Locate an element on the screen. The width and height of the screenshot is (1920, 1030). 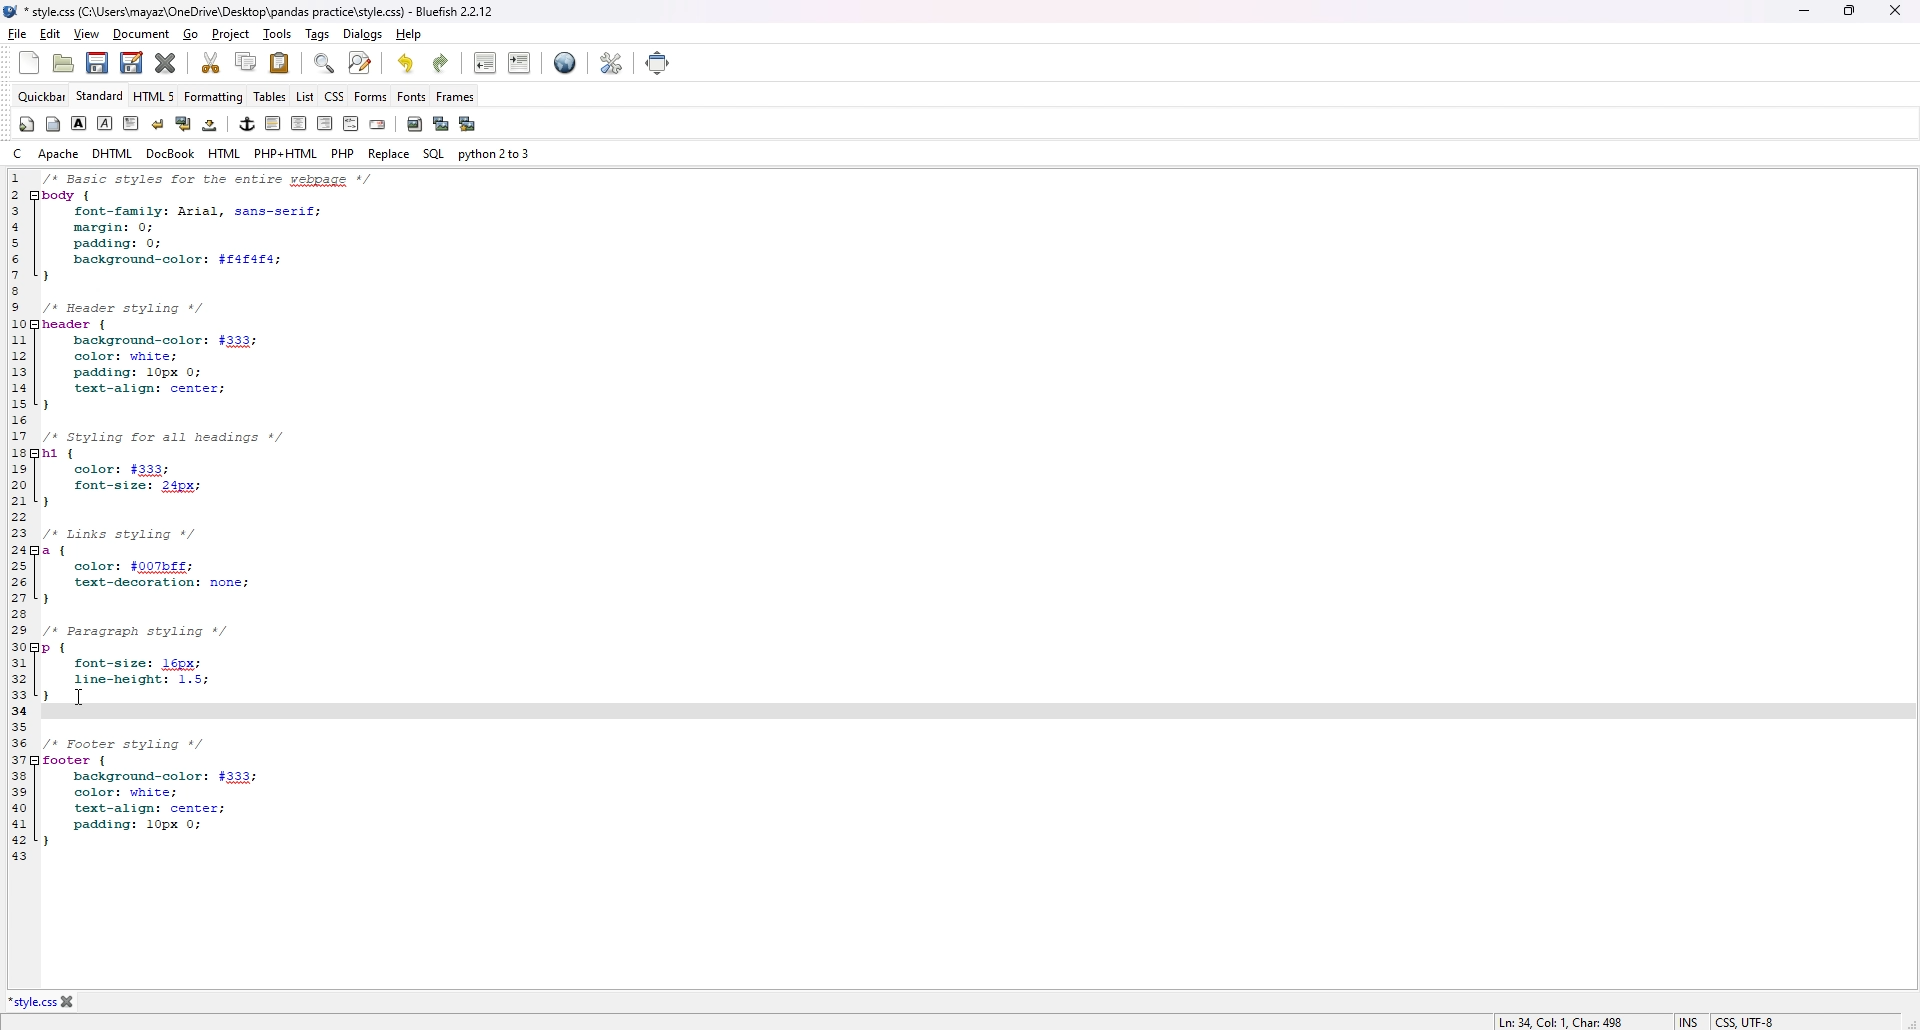
full screen is located at coordinates (656, 63).